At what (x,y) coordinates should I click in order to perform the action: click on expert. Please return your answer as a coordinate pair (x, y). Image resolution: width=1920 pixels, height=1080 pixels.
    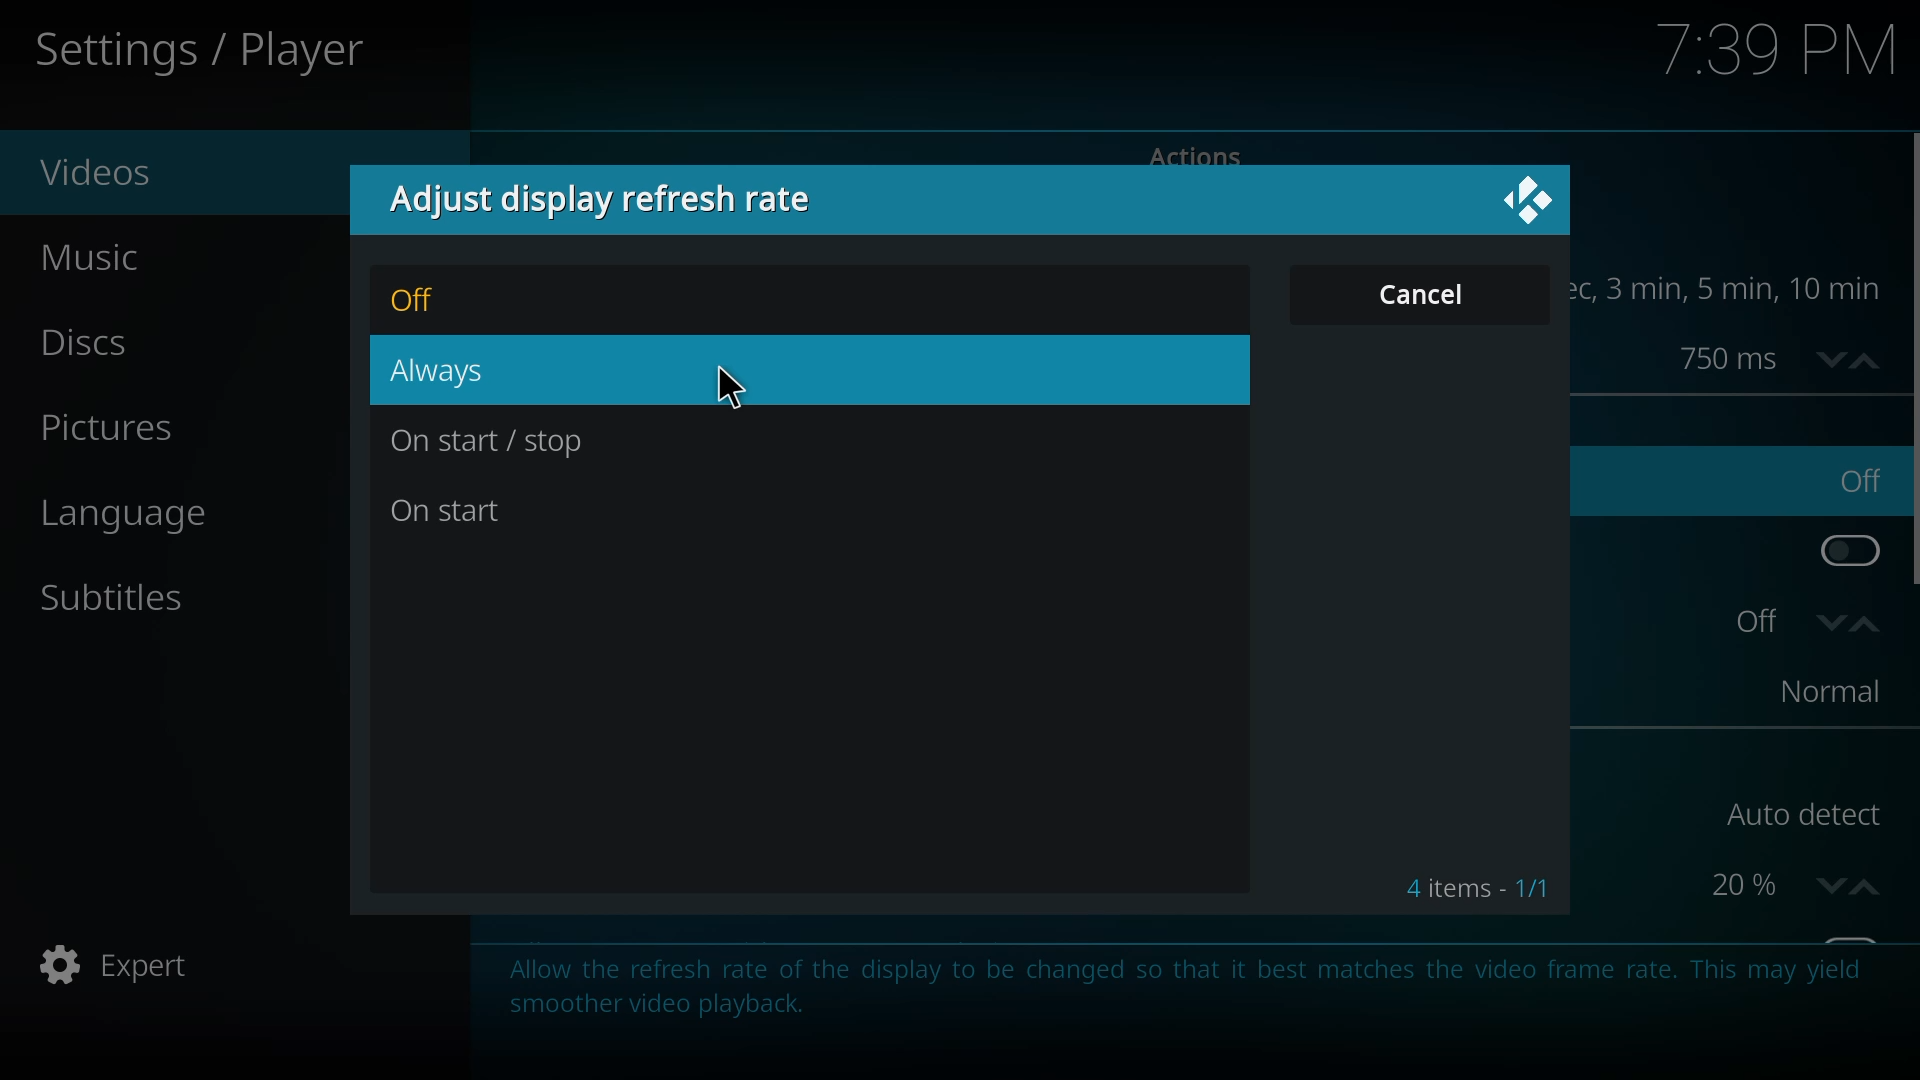
    Looking at the image, I should click on (123, 967).